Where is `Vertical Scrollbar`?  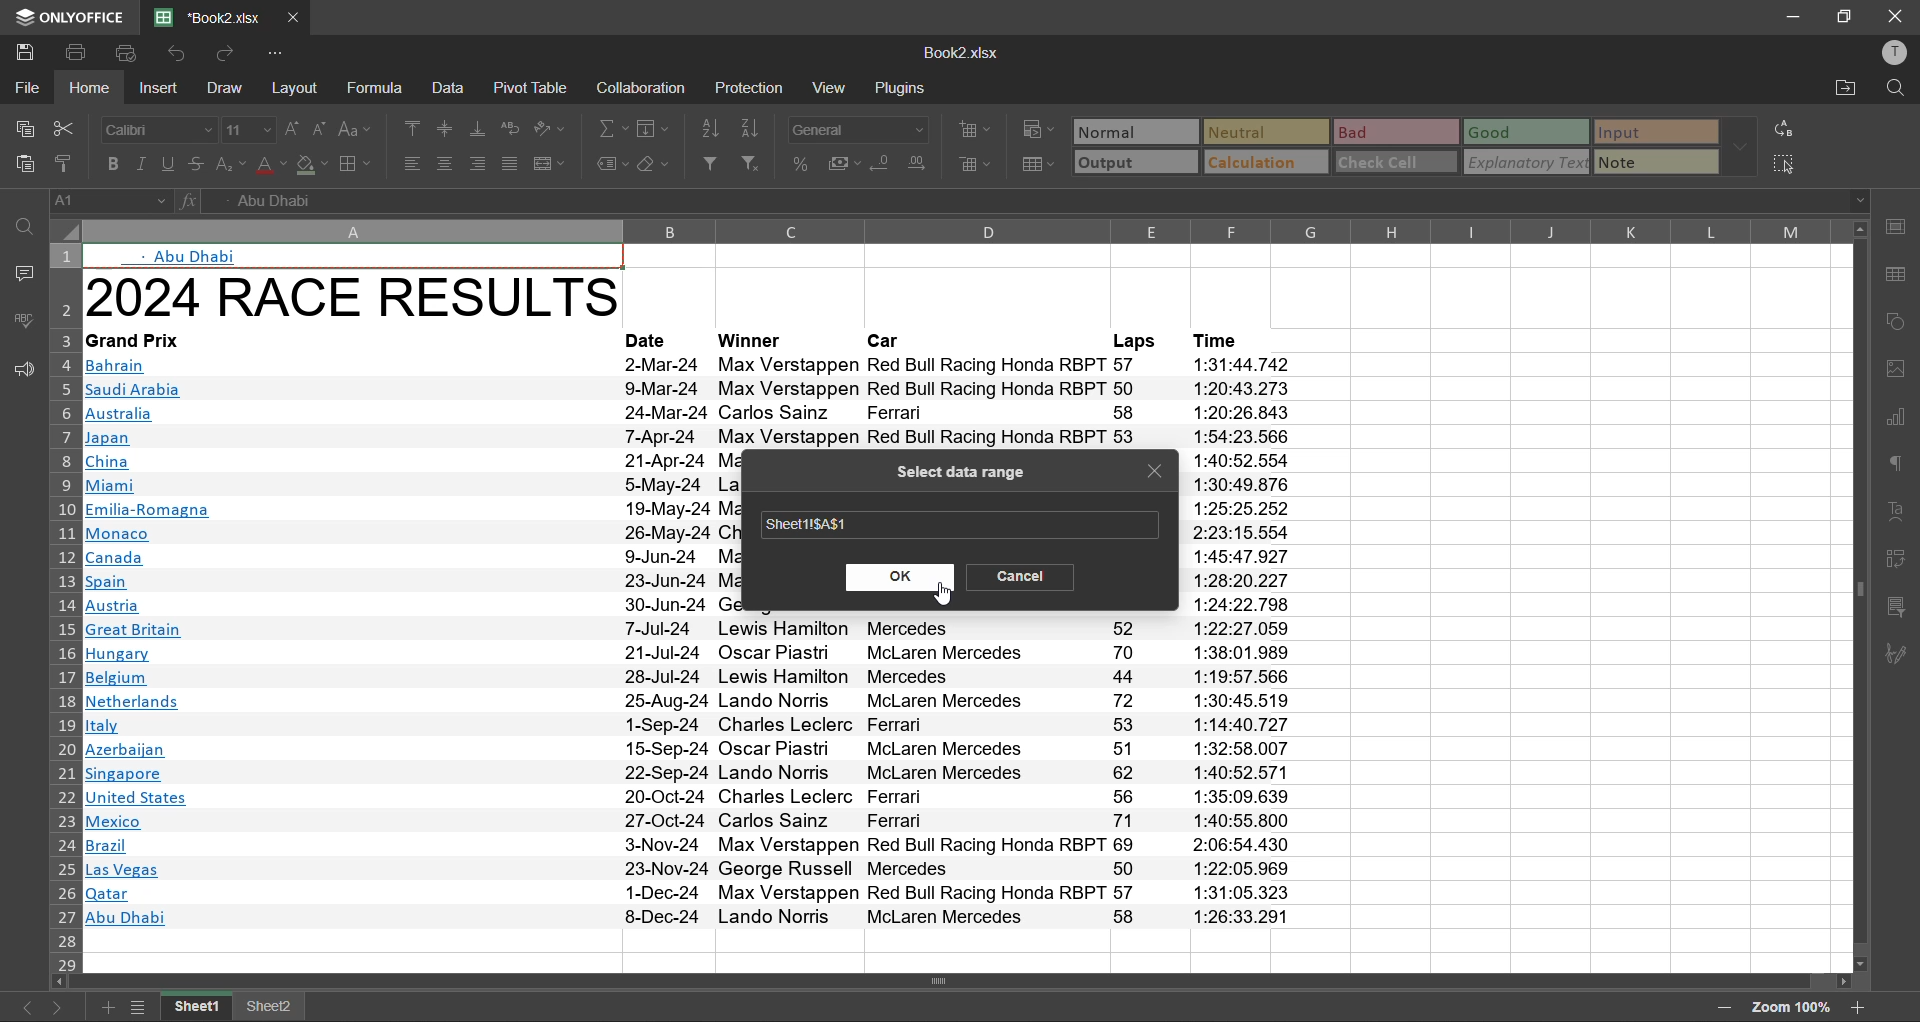 Vertical Scrollbar is located at coordinates (954, 983).